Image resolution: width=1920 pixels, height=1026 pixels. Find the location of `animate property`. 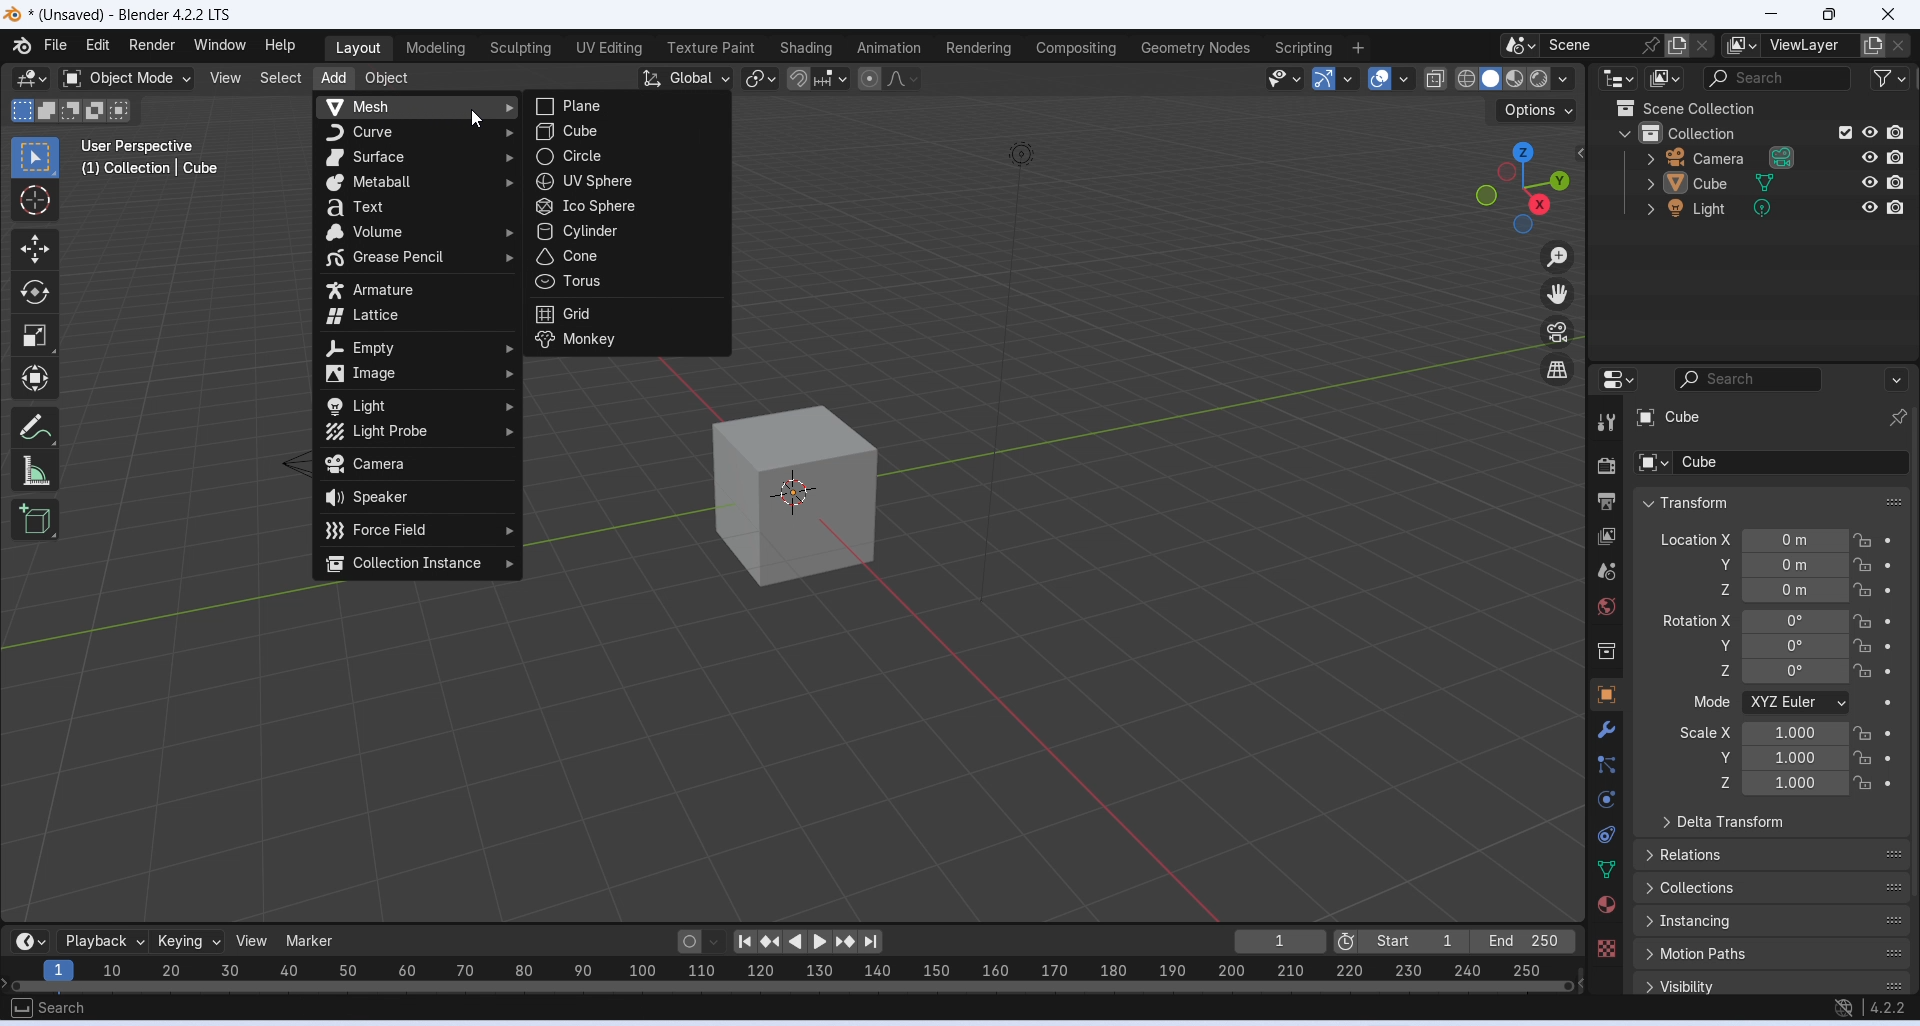

animate property is located at coordinates (1888, 647).